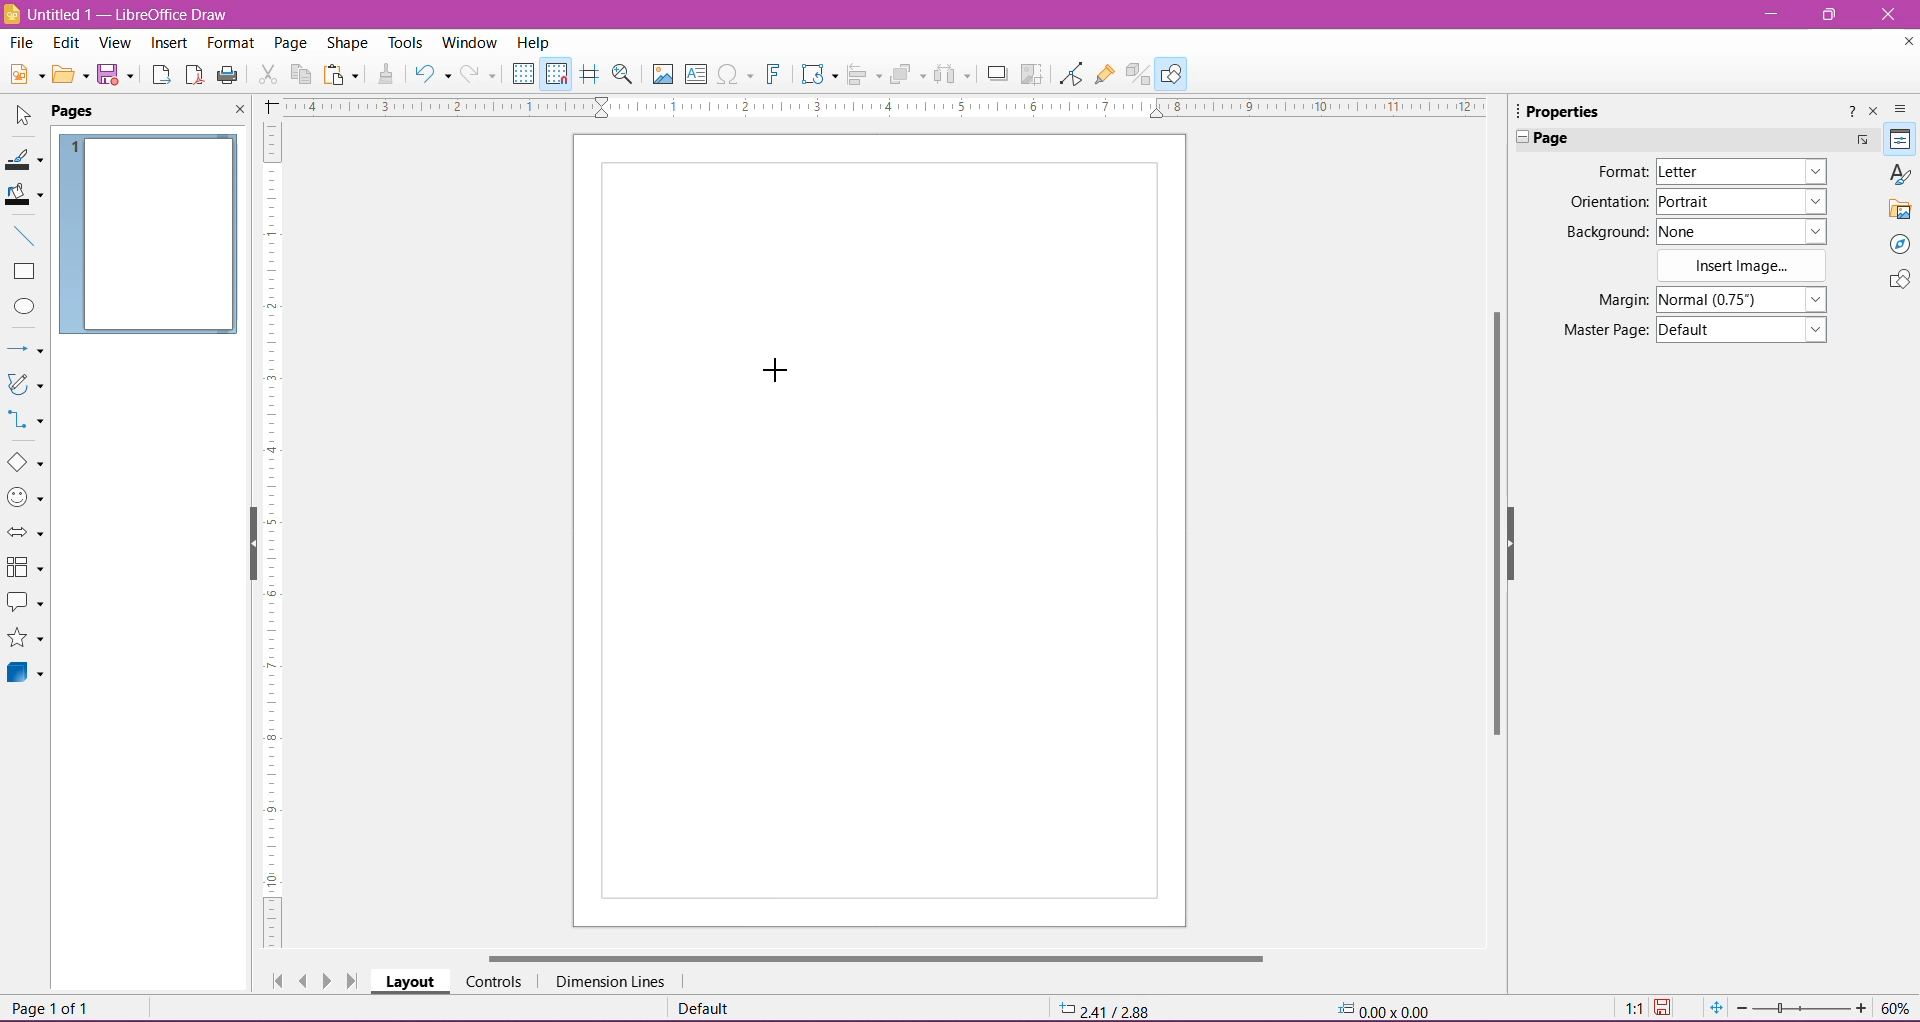 This screenshot has width=1920, height=1022. Describe the element at coordinates (410, 981) in the screenshot. I see `Layout` at that location.